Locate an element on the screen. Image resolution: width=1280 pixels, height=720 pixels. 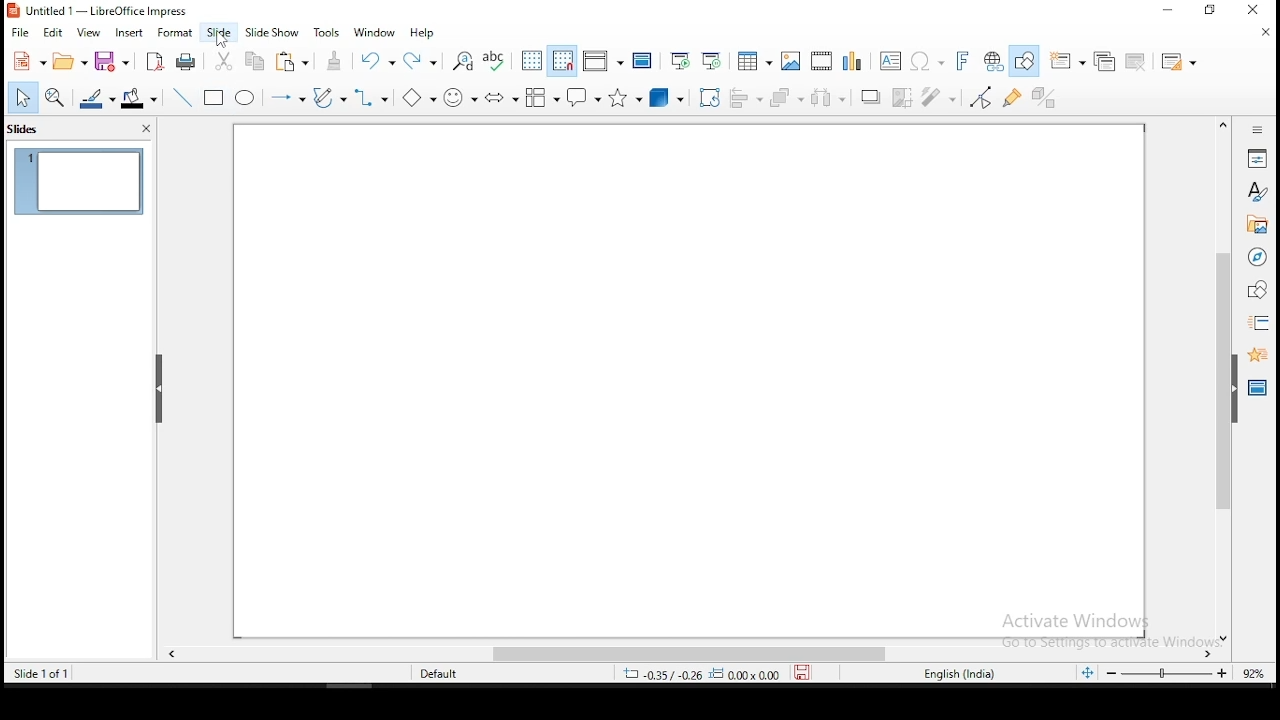
arrange is located at coordinates (787, 99).